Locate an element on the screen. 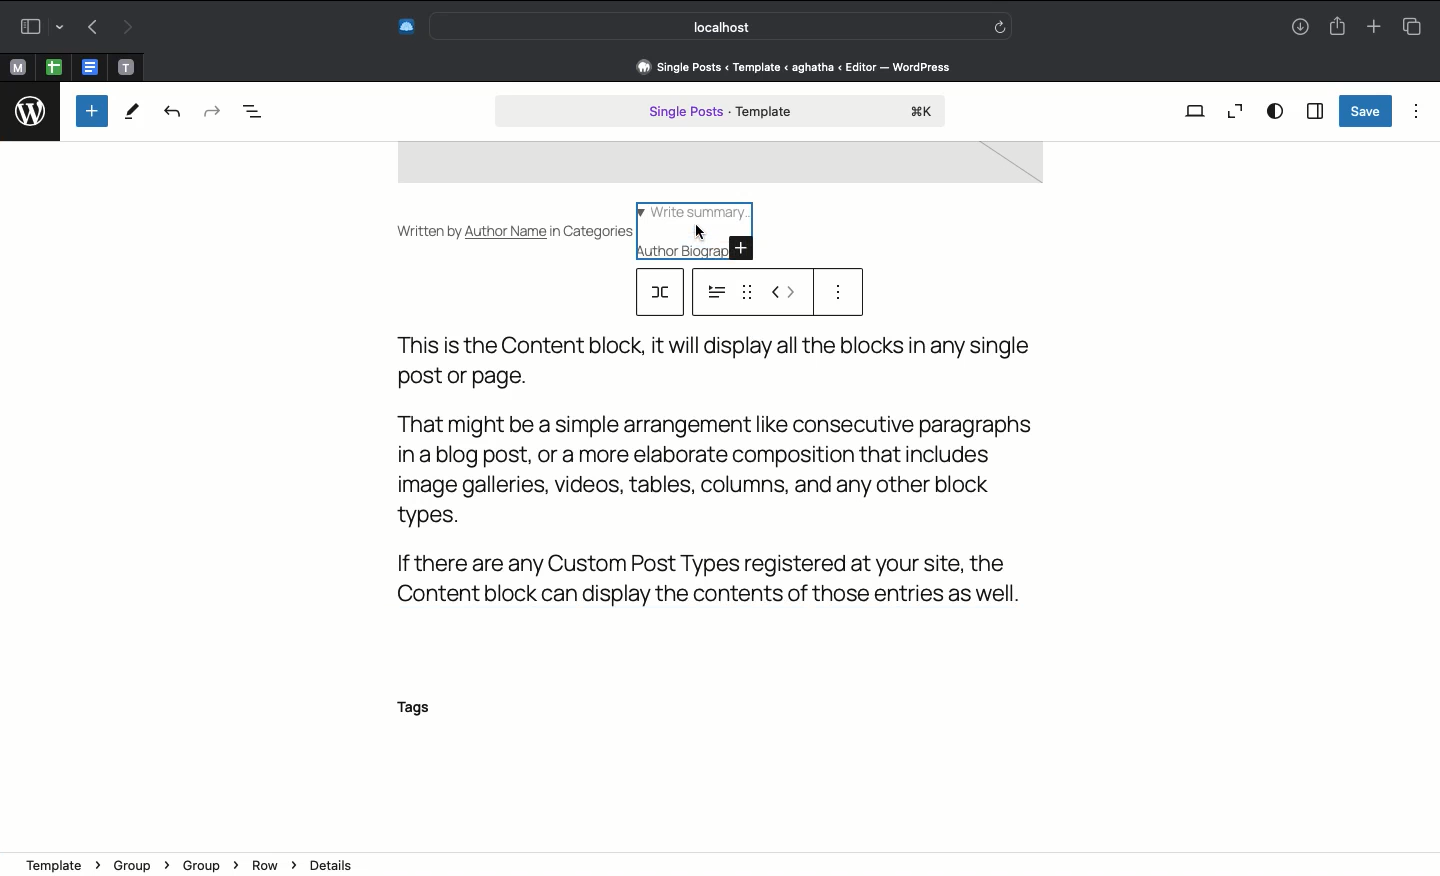  Written by Author Name in Categories is located at coordinates (514, 231).